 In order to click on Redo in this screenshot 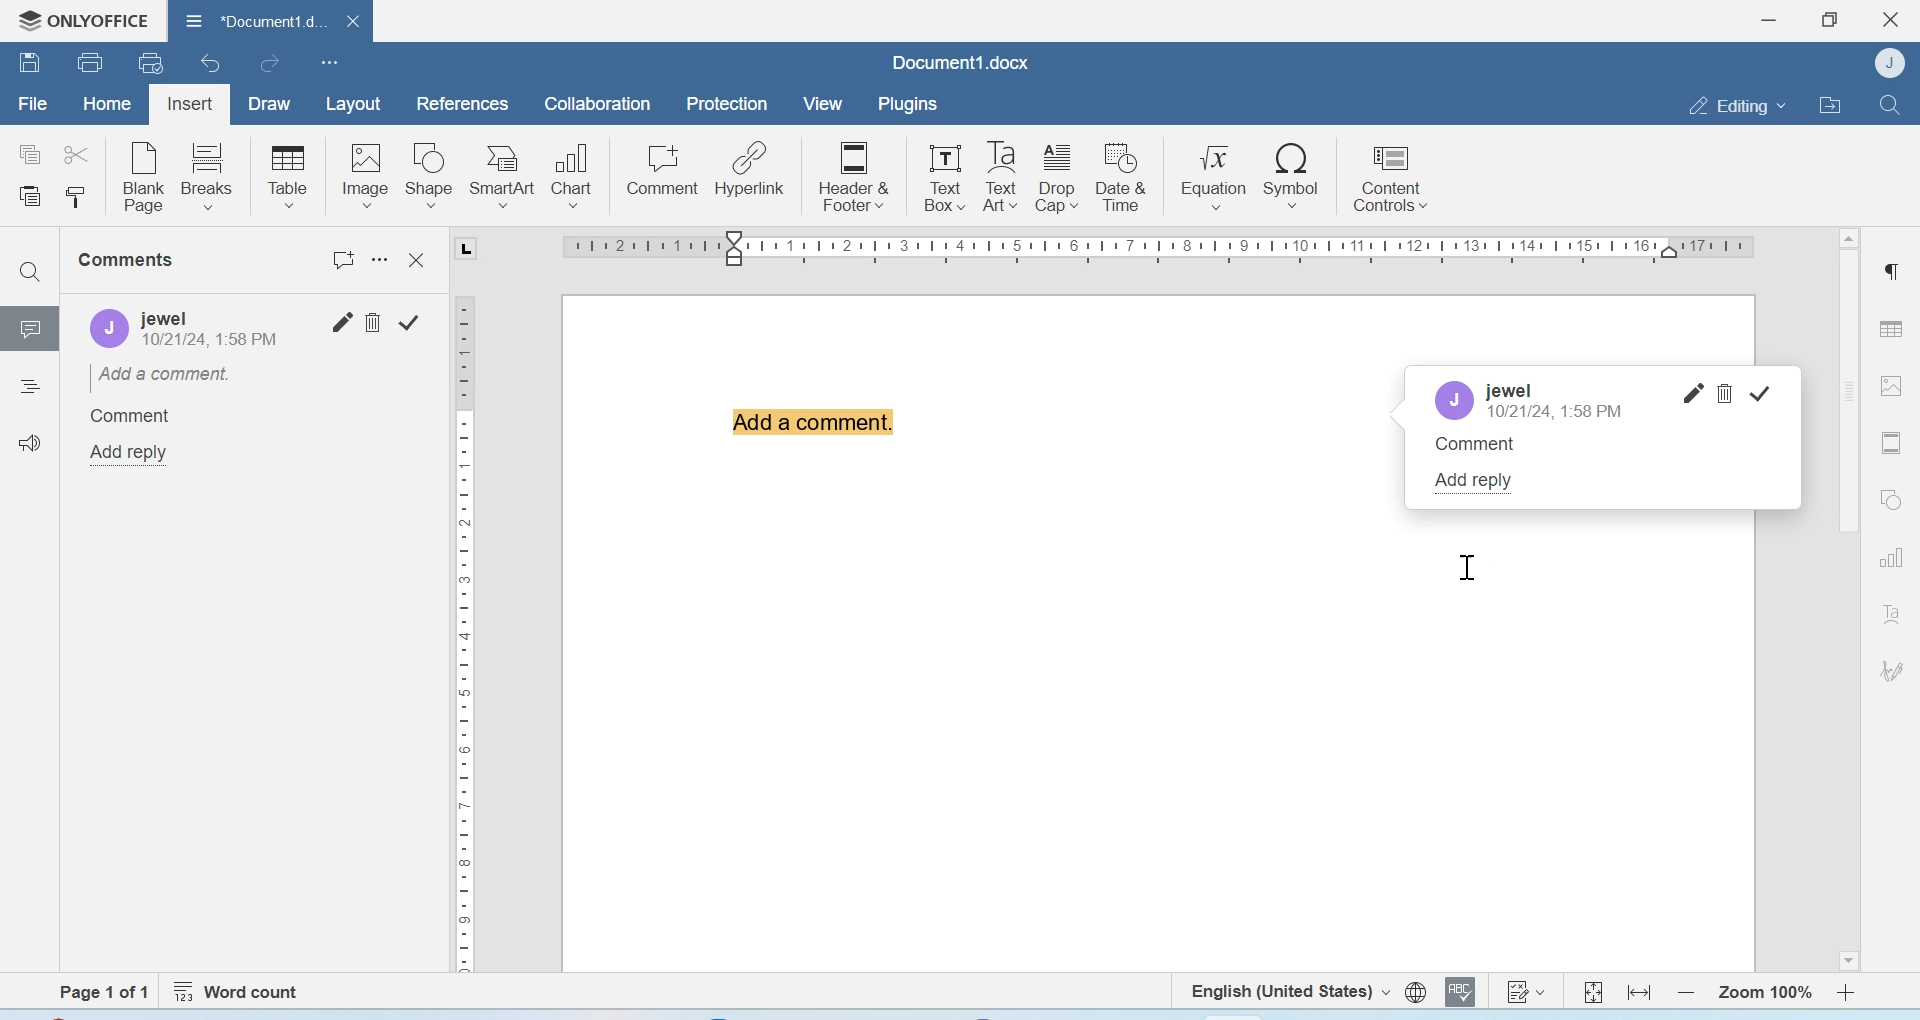, I will do `click(268, 63)`.